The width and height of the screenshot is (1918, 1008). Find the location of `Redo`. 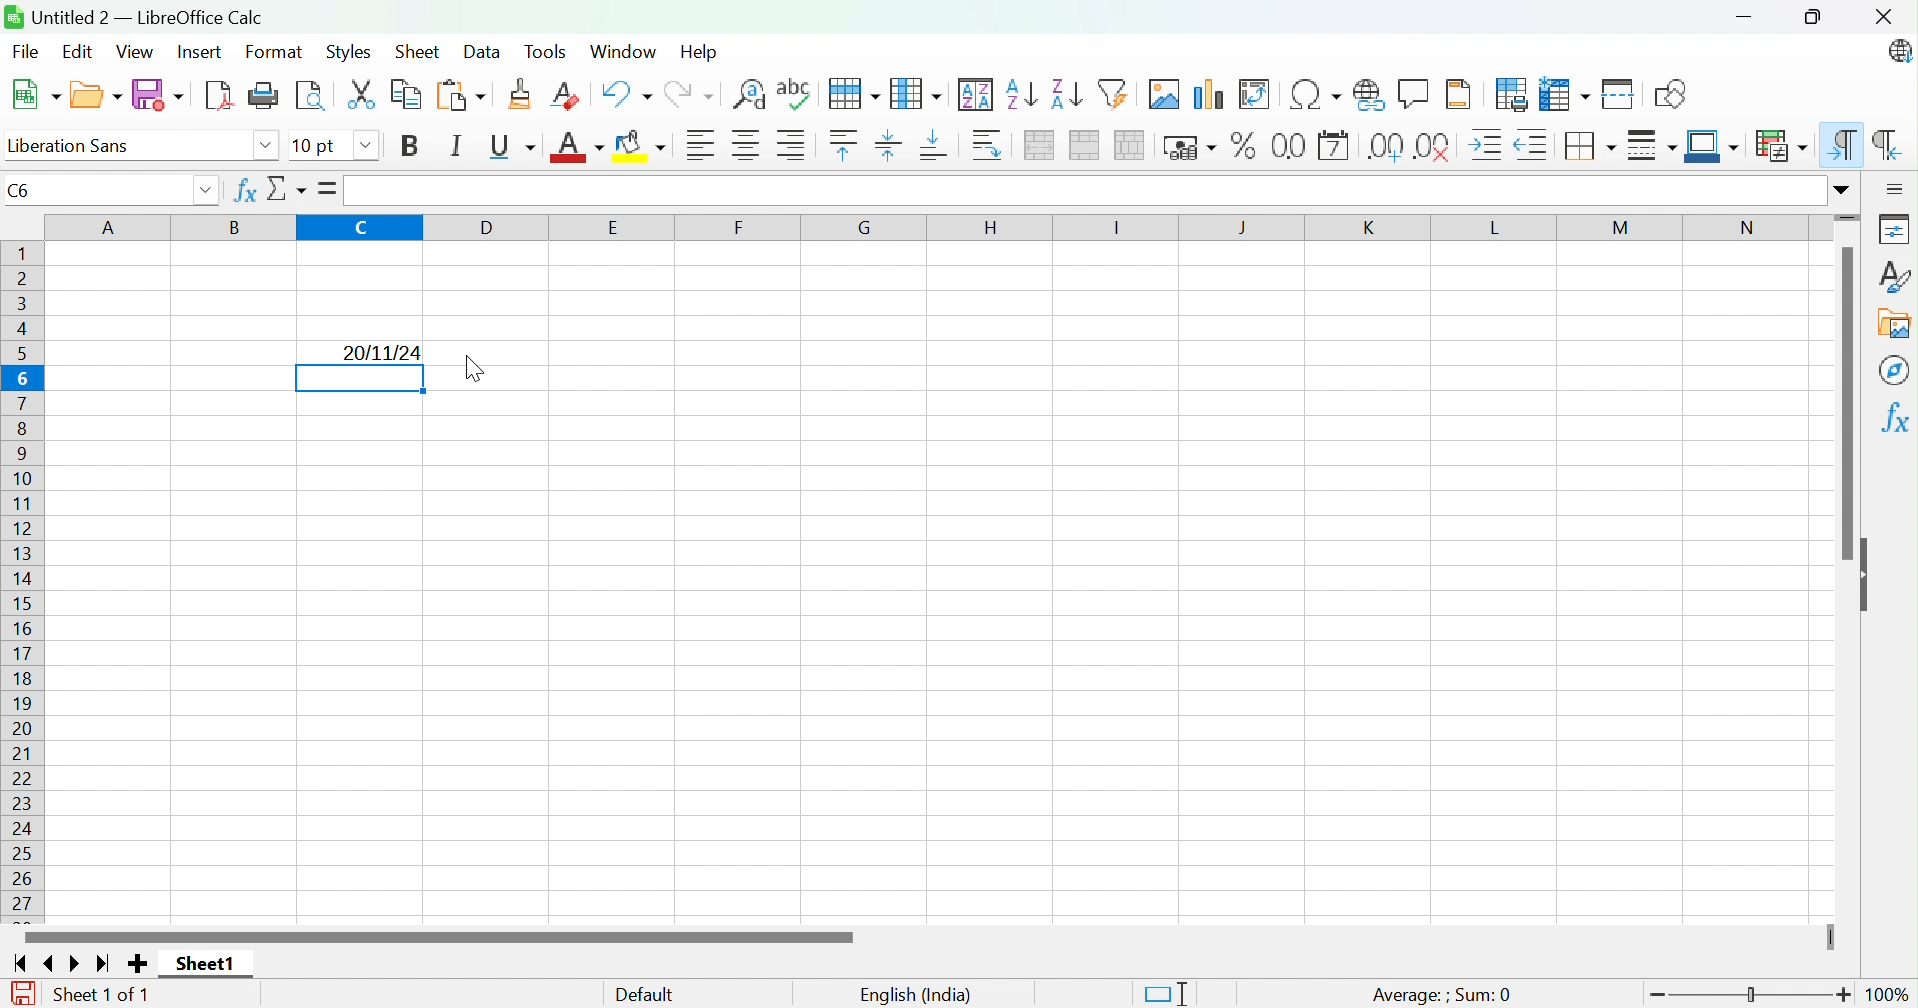

Redo is located at coordinates (688, 96).